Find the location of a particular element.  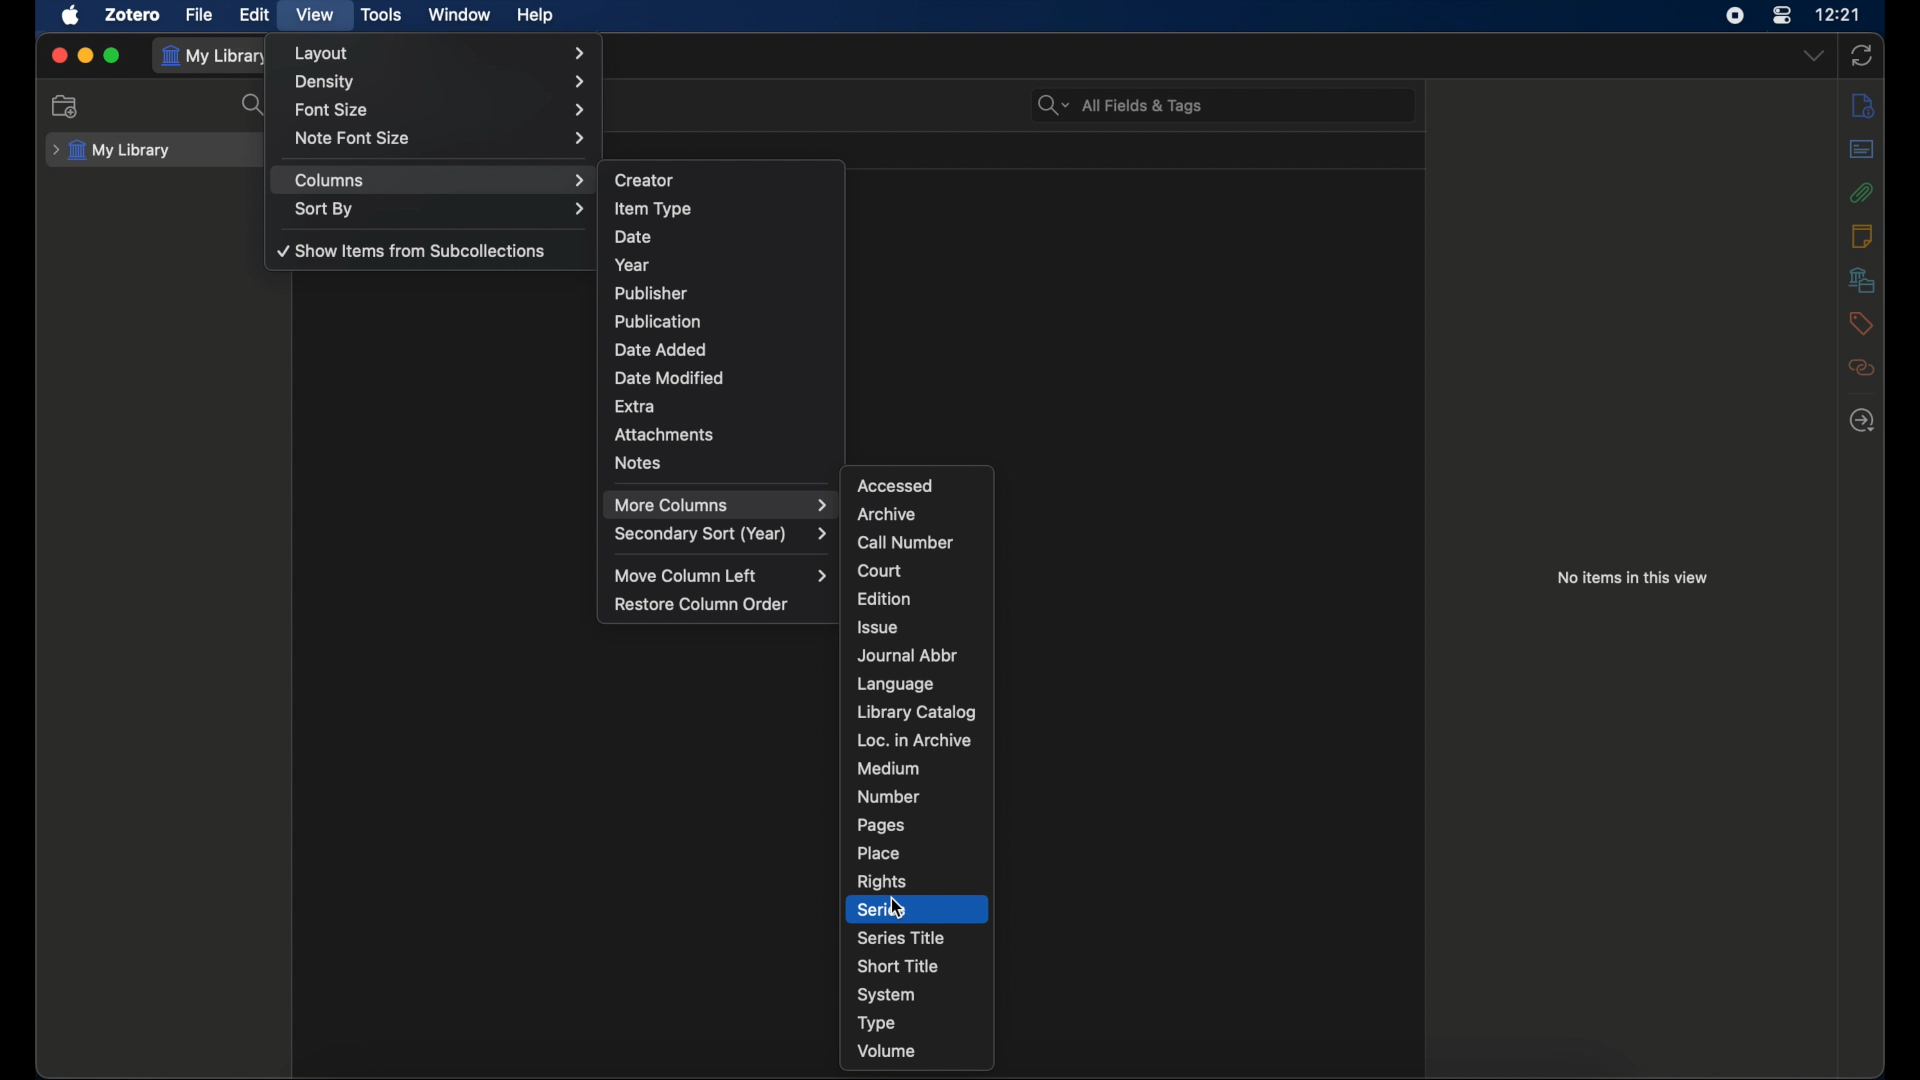

my library is located at coordinates (216, 56).